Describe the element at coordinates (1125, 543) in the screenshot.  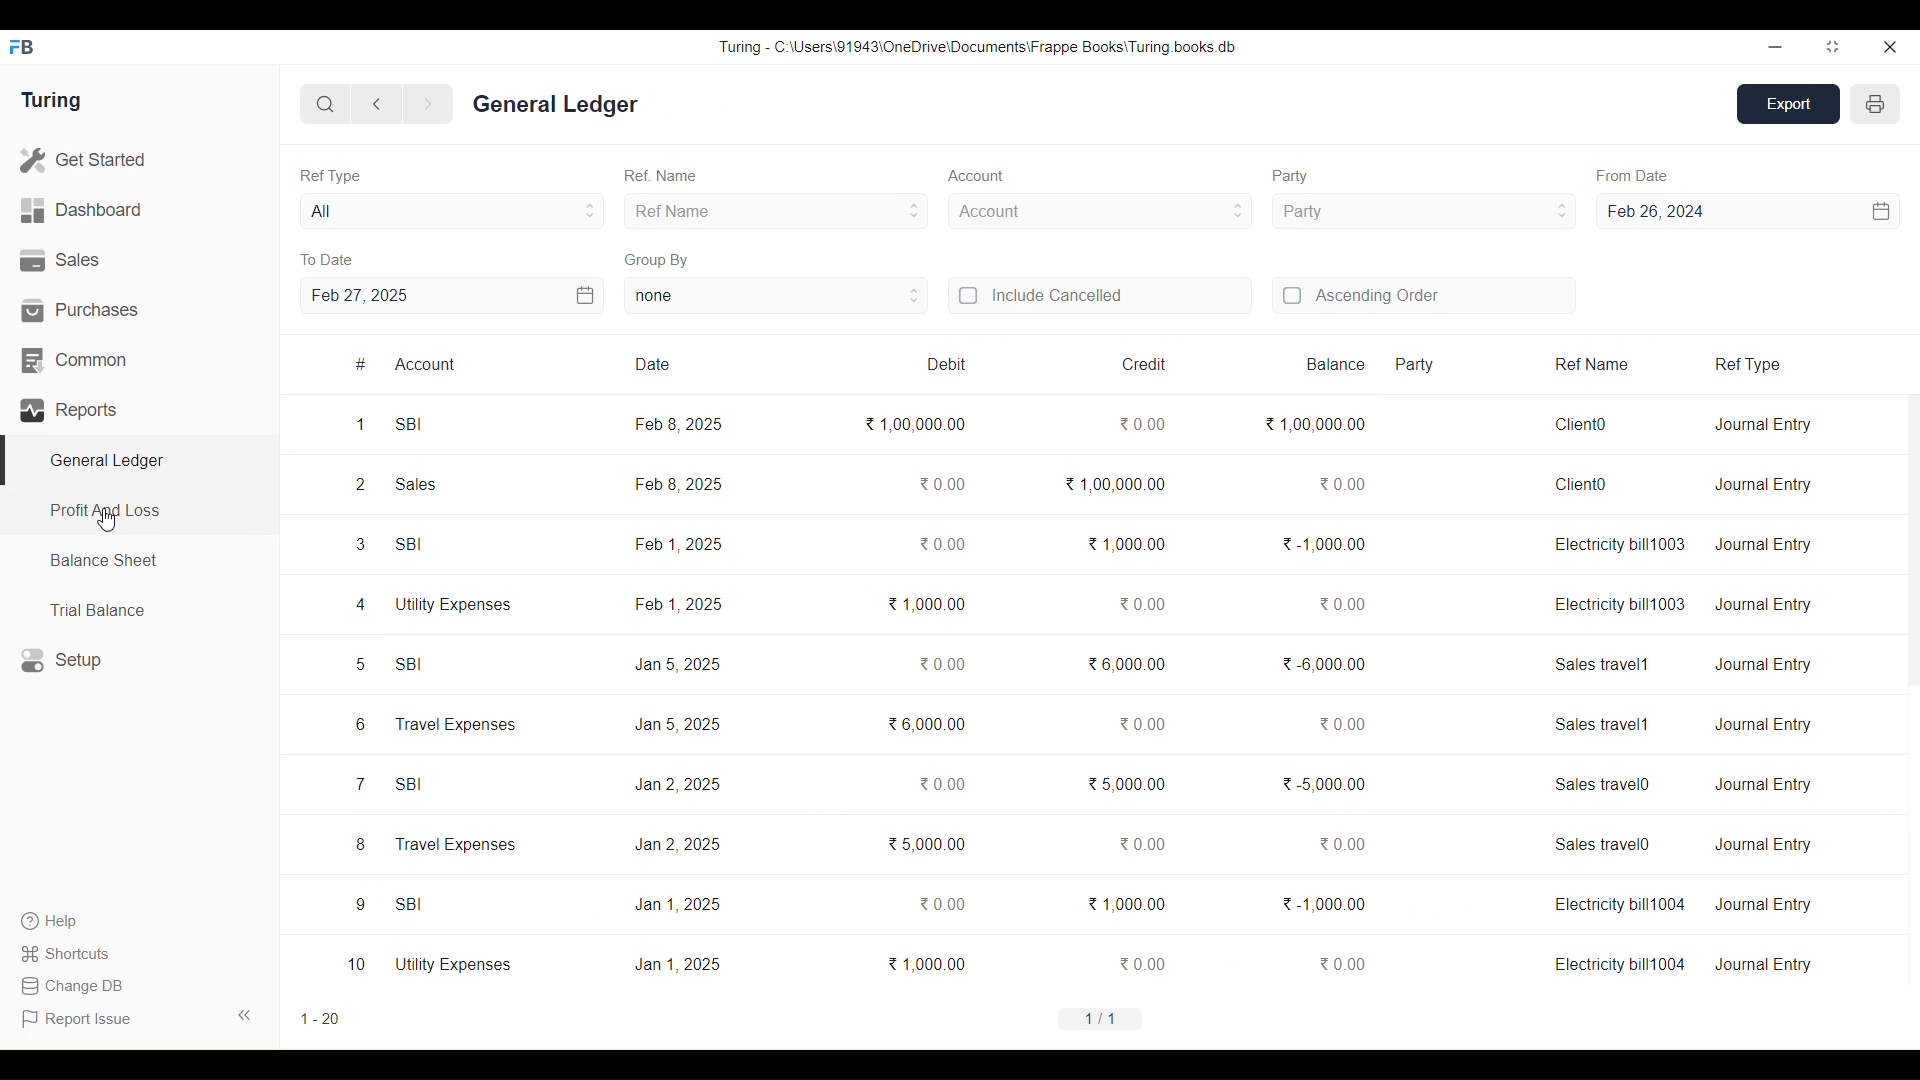
I see `1,000.00` at that location.